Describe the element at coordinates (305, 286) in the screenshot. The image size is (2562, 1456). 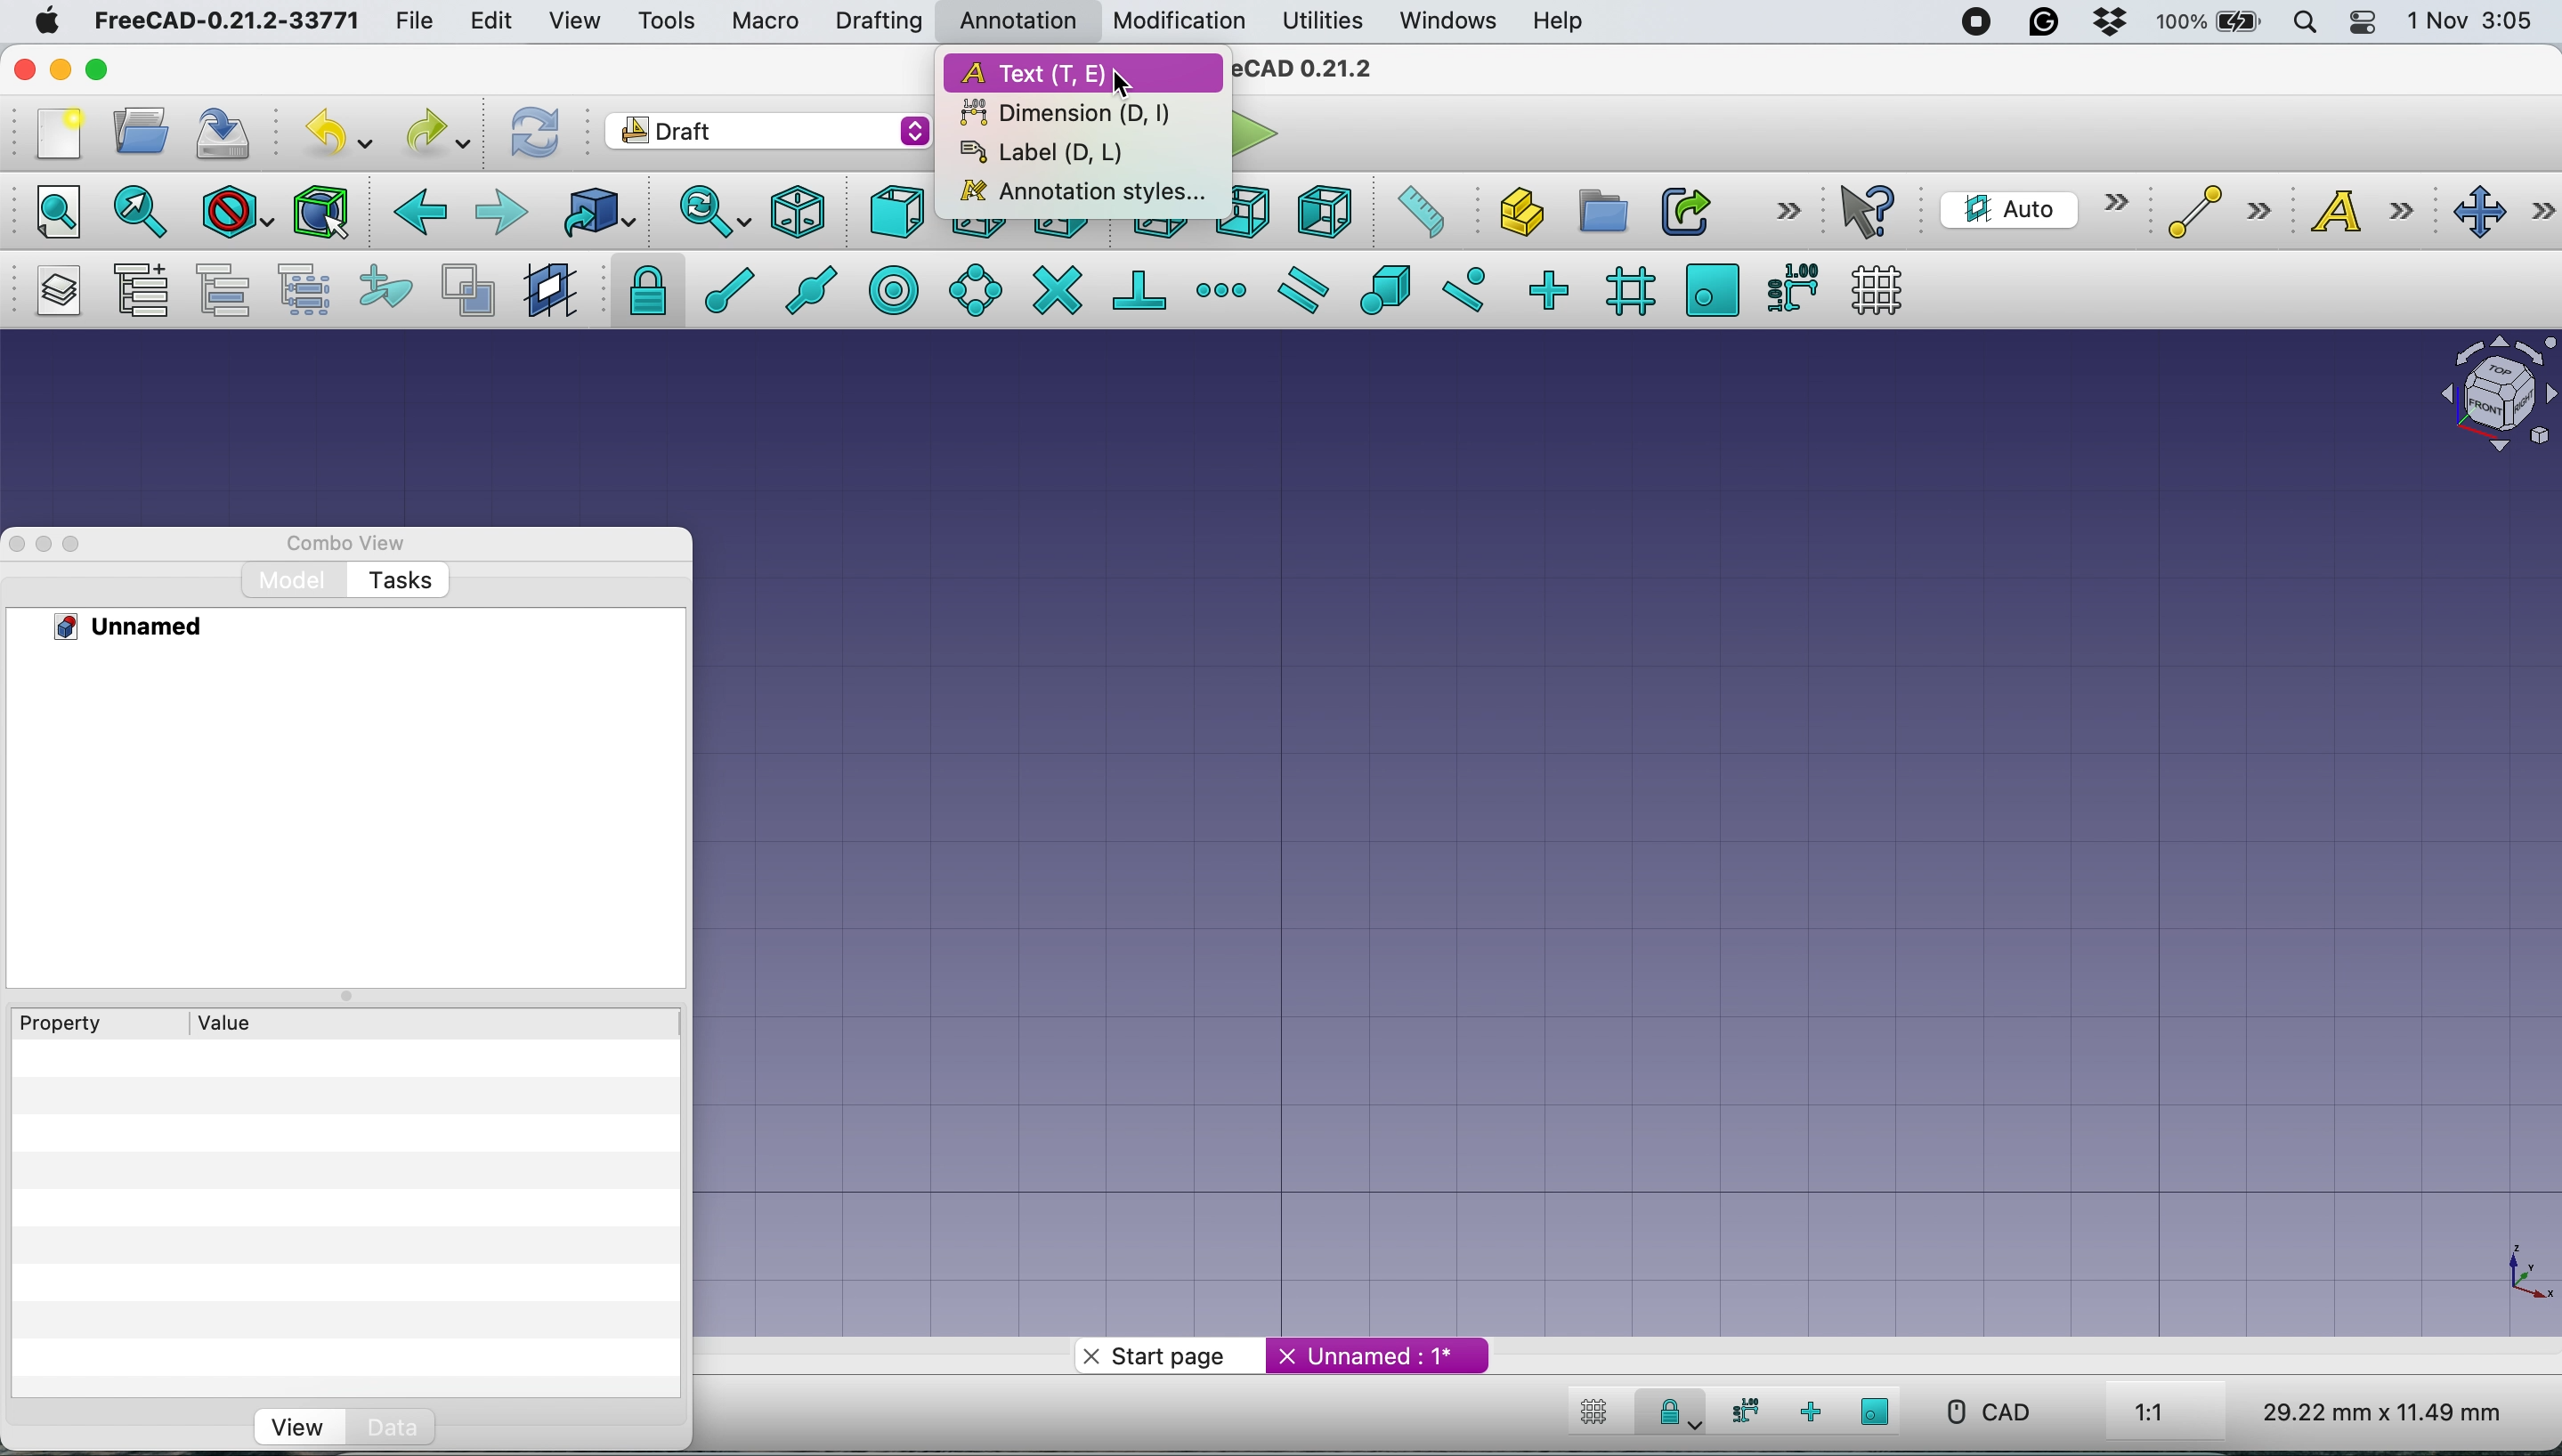
I see `select group` at that location.